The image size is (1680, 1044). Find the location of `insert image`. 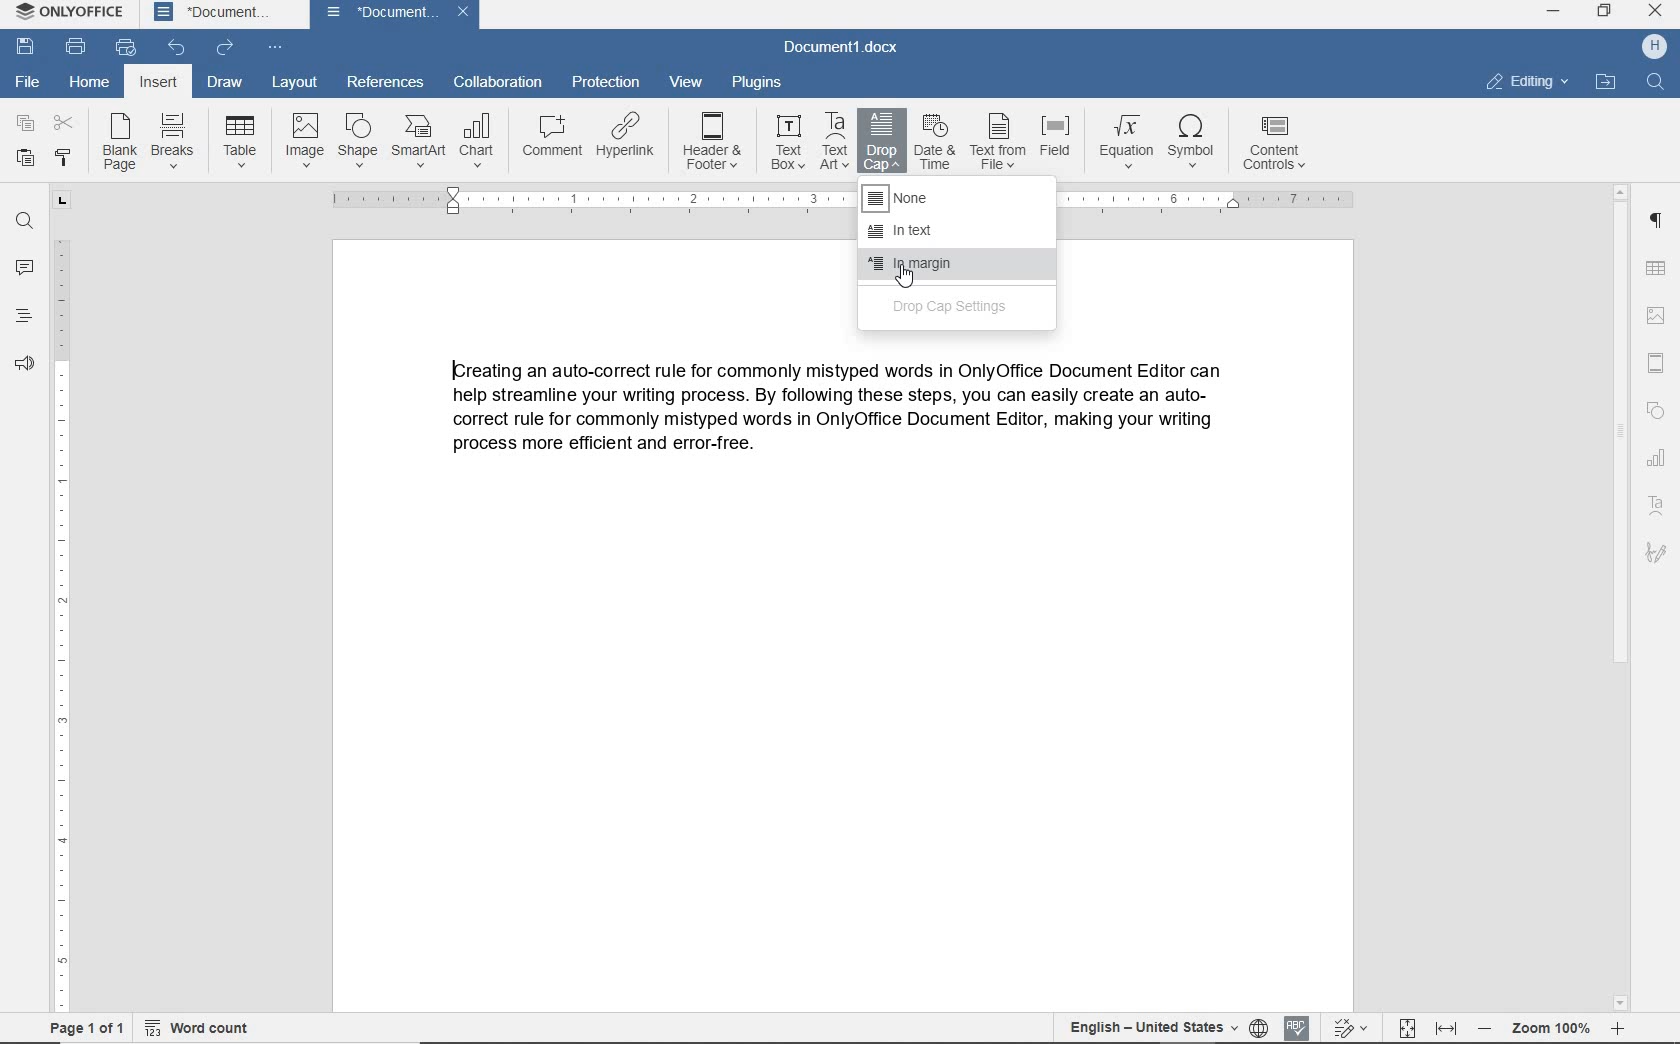

insert image is located at coordinates (1659, 314).